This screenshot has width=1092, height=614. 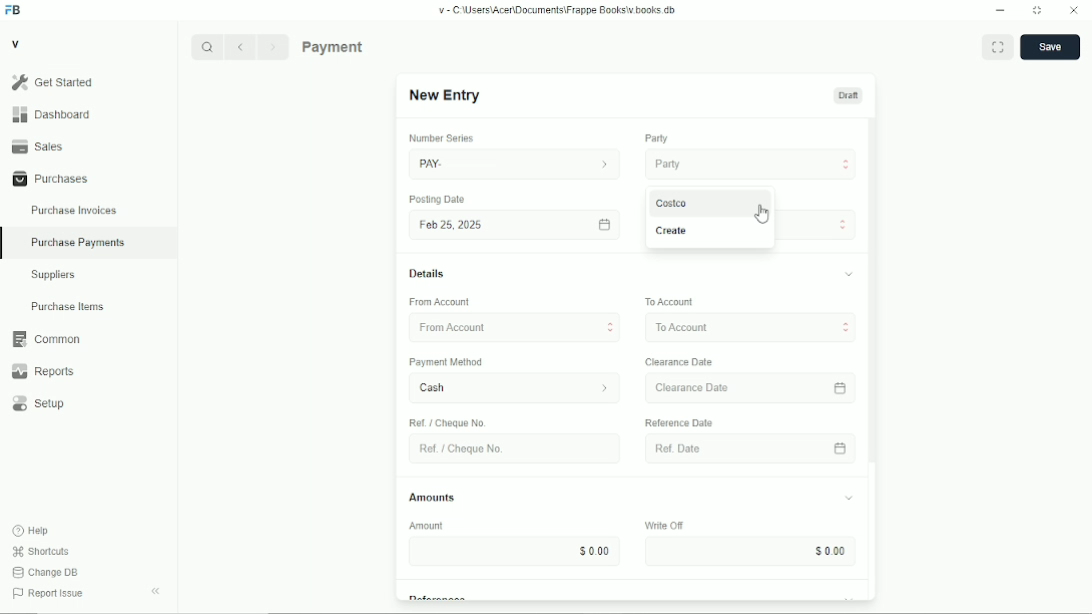 I want to click on Toggle between form and full width, so click(x=997, y=47).